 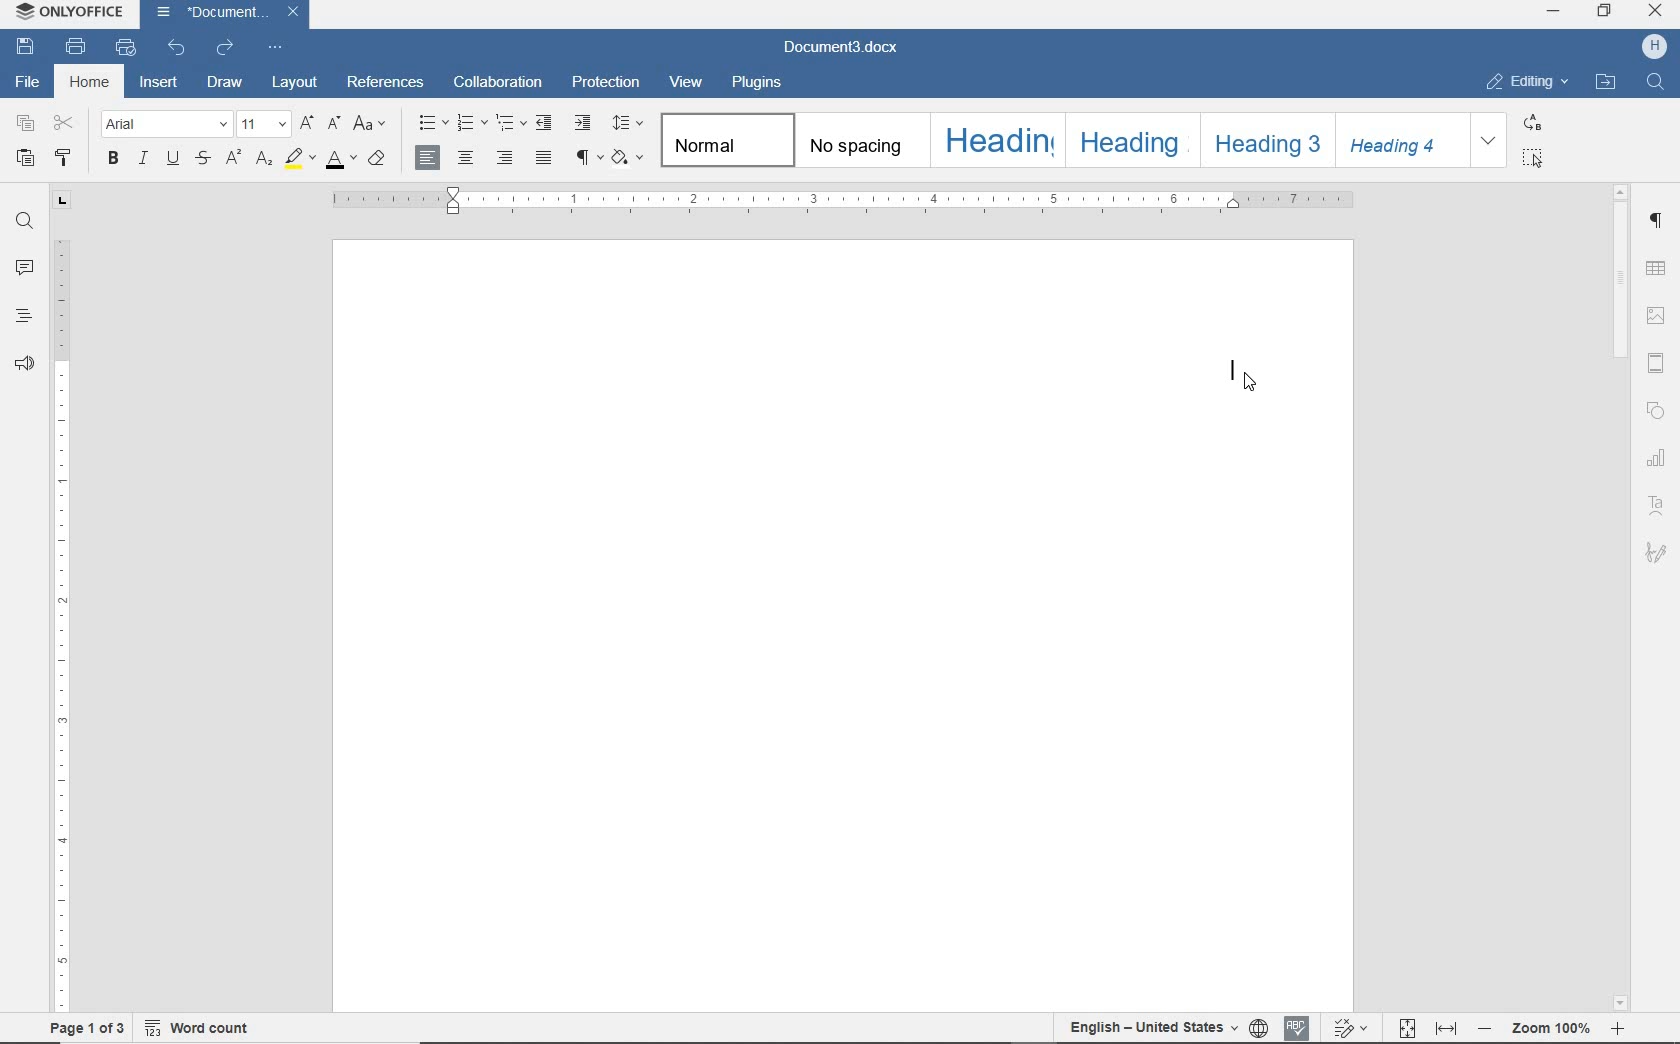 What do you see at coordinates (470, 124) in the screenshot?
I see `NUMBERING` at bounding box center [470, 124].